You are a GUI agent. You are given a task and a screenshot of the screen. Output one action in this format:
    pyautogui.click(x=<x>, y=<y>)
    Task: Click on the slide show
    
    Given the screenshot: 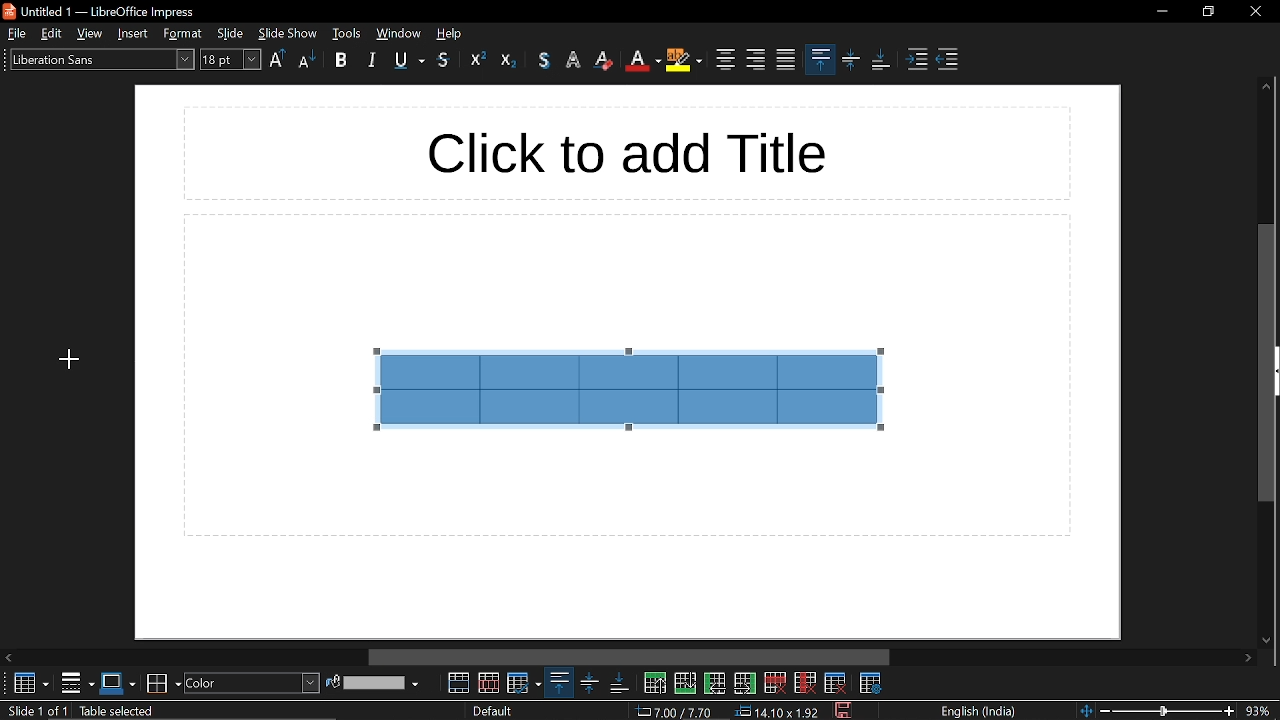 What is the action you would take?
    pyautogui.click(x=289, y=33)
    